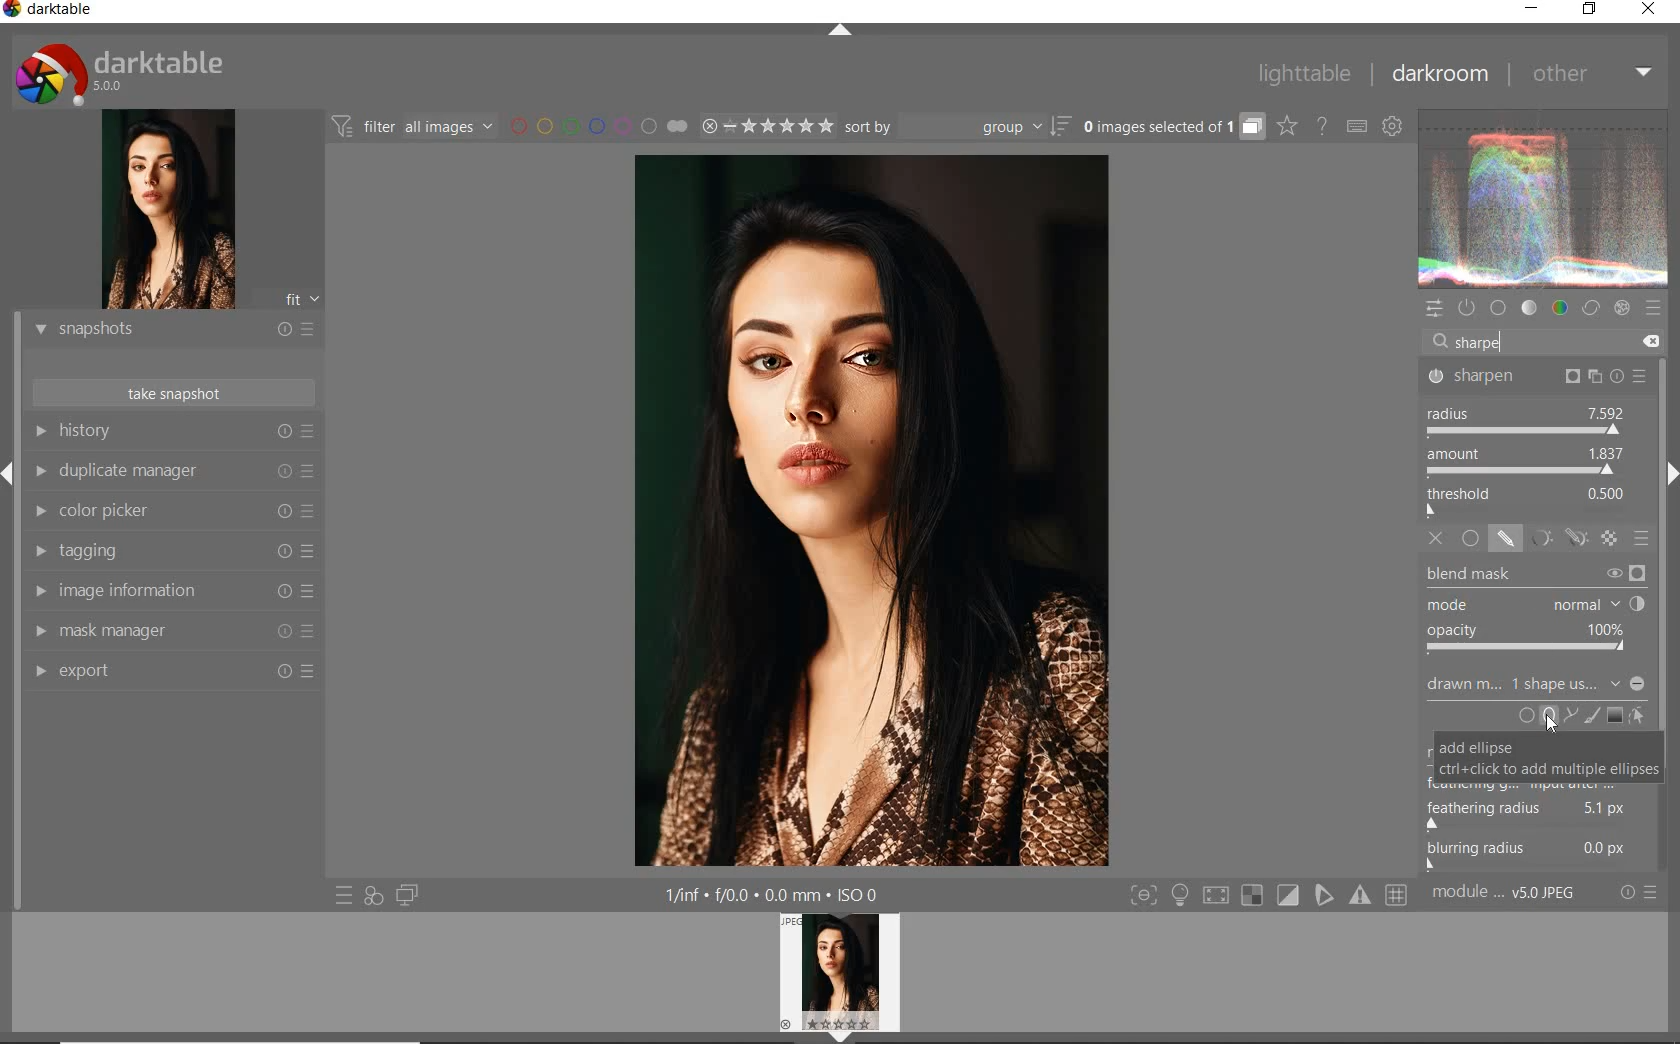 The image size is (1680, 1044). Describe the element at coordinates (1289, 896) in the screenshot. I see `sign ` at that location.